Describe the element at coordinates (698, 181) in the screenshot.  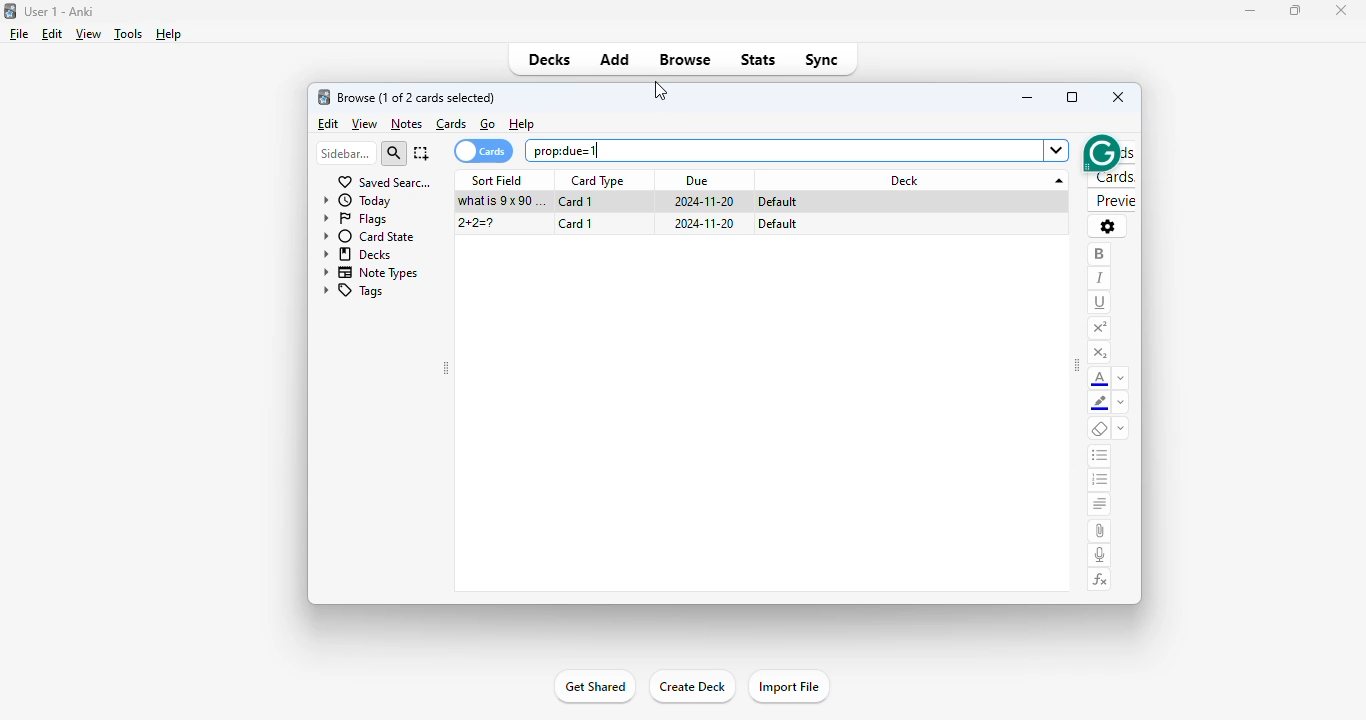
I see `due` at that location.